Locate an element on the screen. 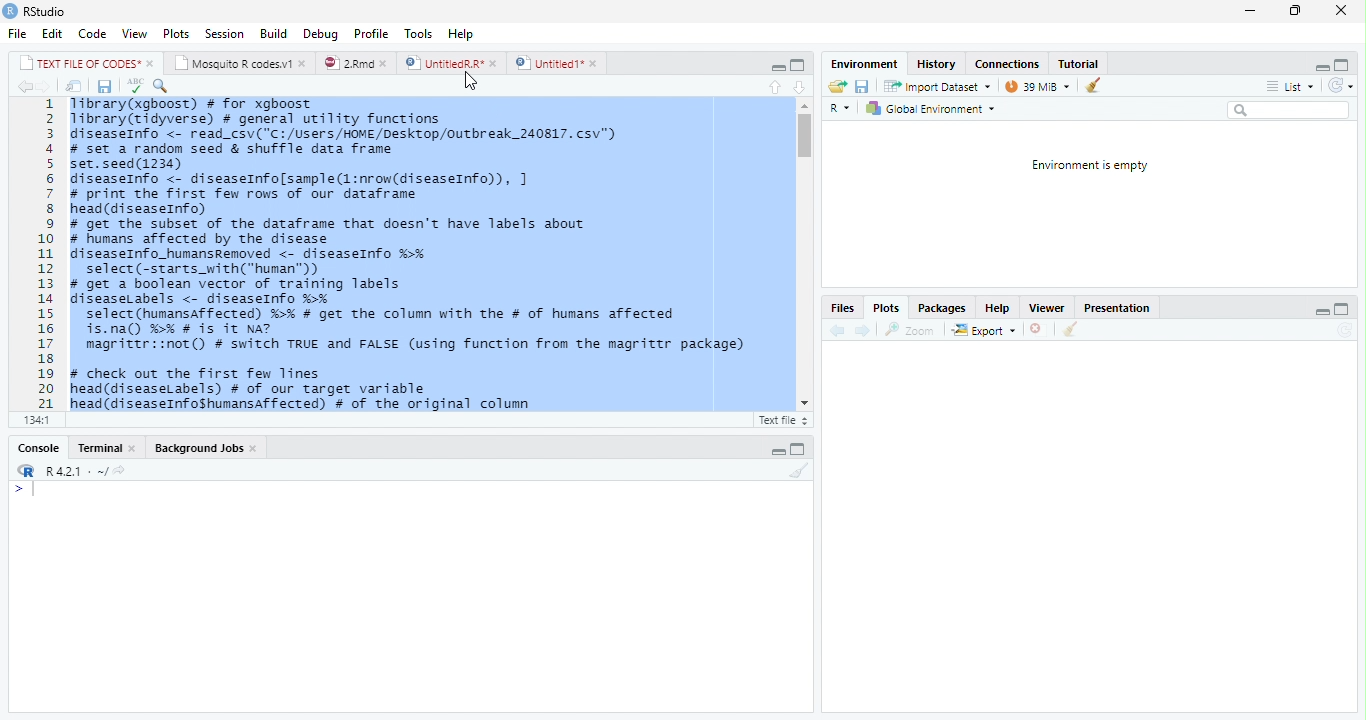 This screenshot has width=1366, height=720. History is located at coordinates (938, 64).